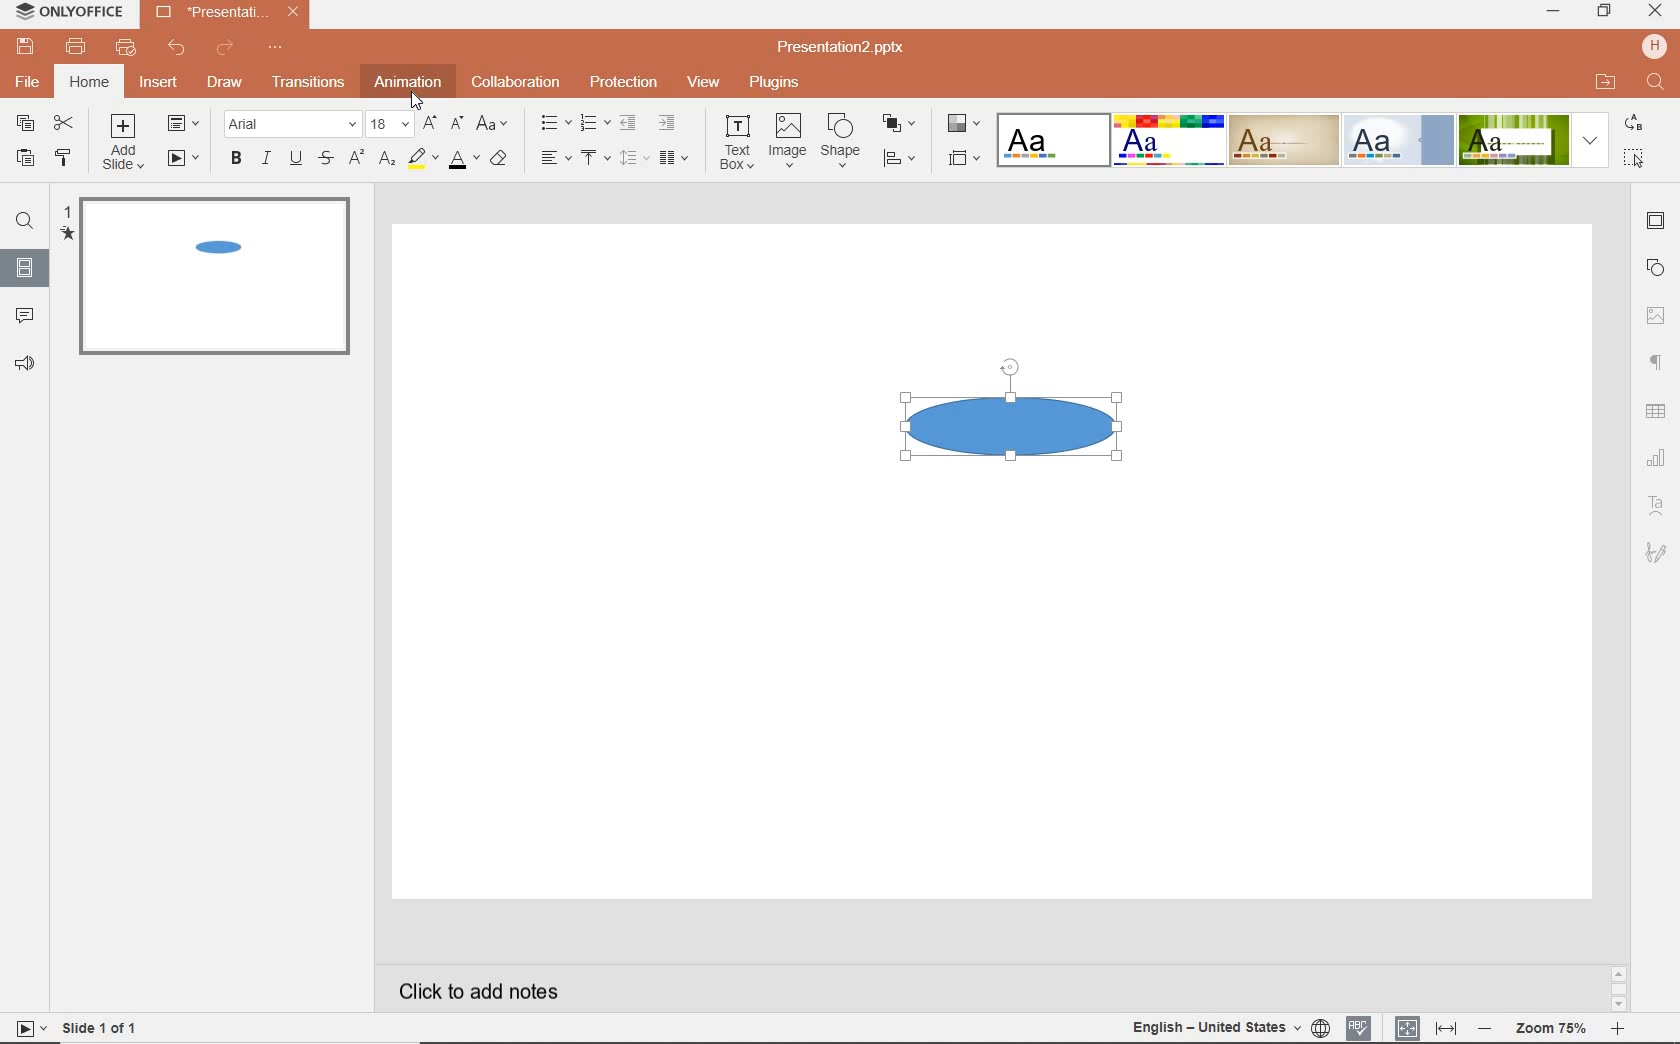 This screenshot has width=1680, height=1044. I want to click on find, so click(1659, 83).